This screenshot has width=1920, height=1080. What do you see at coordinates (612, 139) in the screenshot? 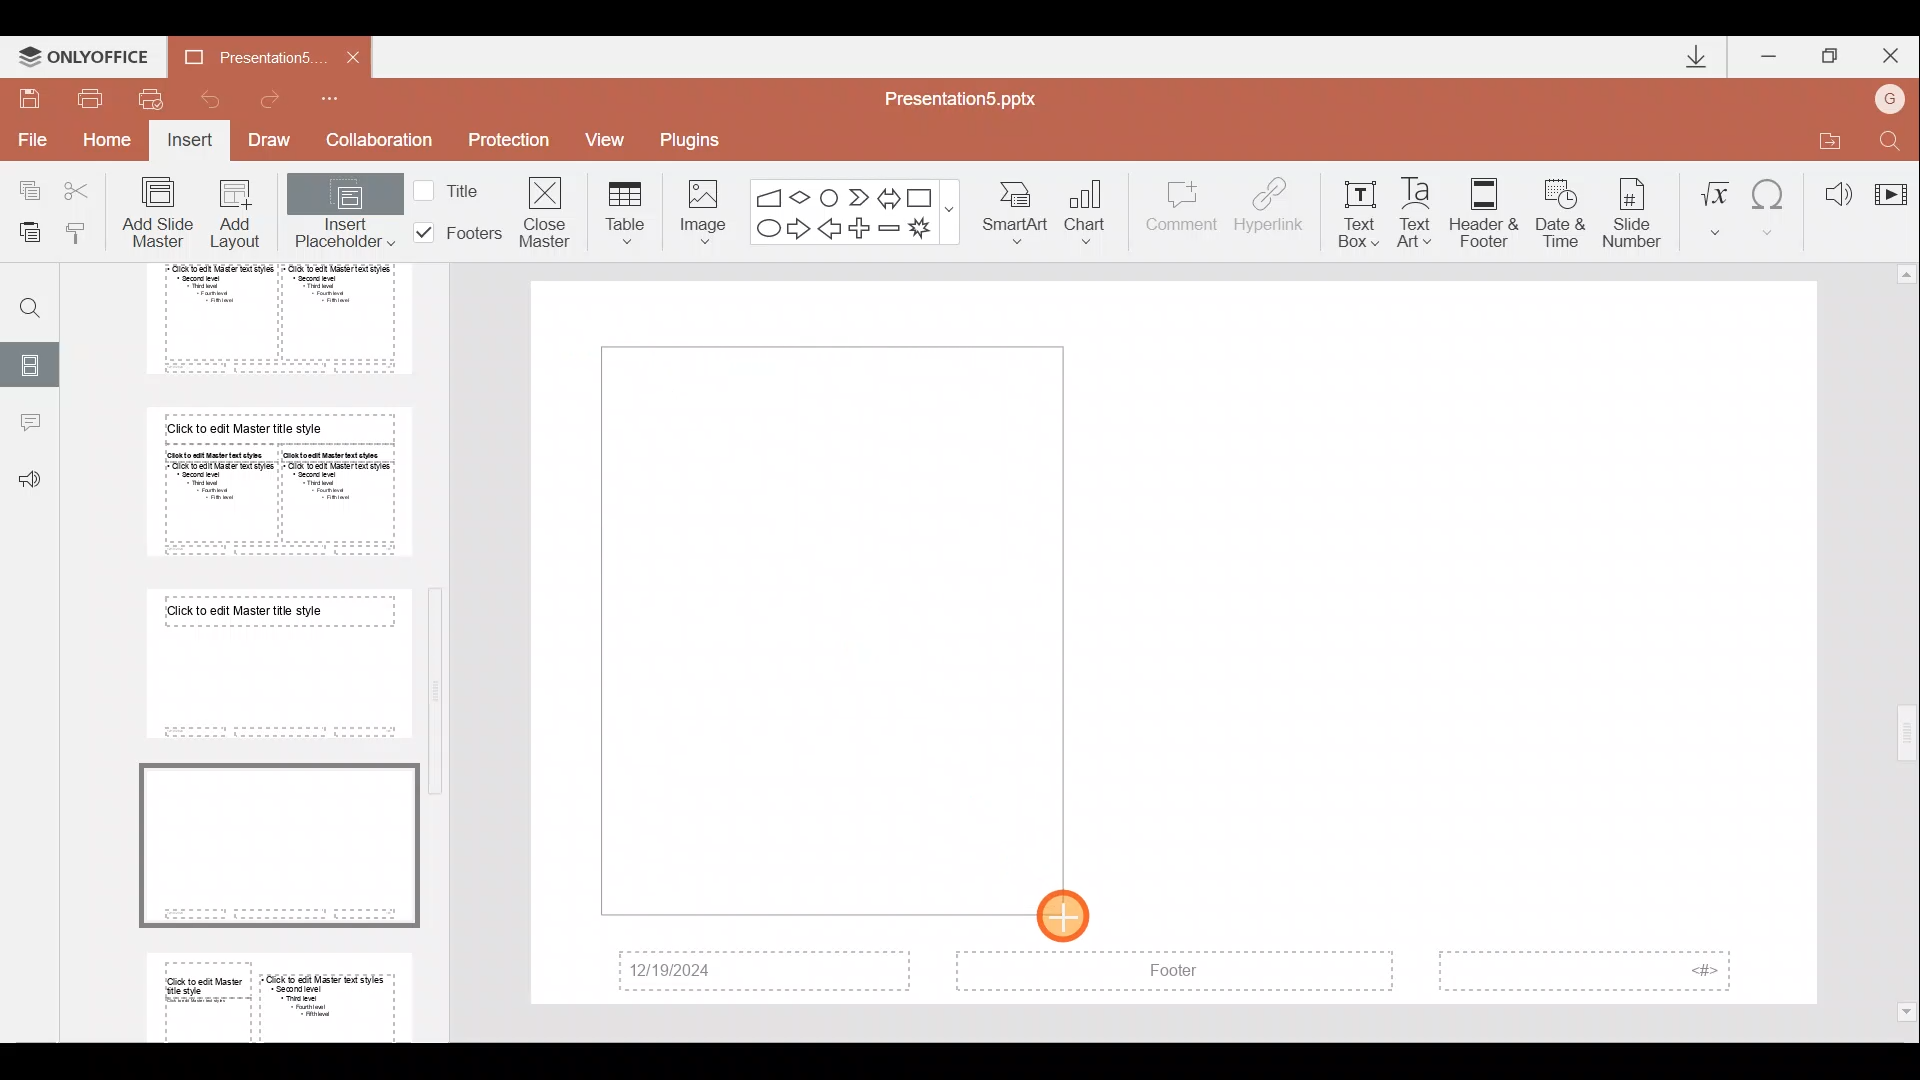
I see `View` at bounding box center [612, 139].